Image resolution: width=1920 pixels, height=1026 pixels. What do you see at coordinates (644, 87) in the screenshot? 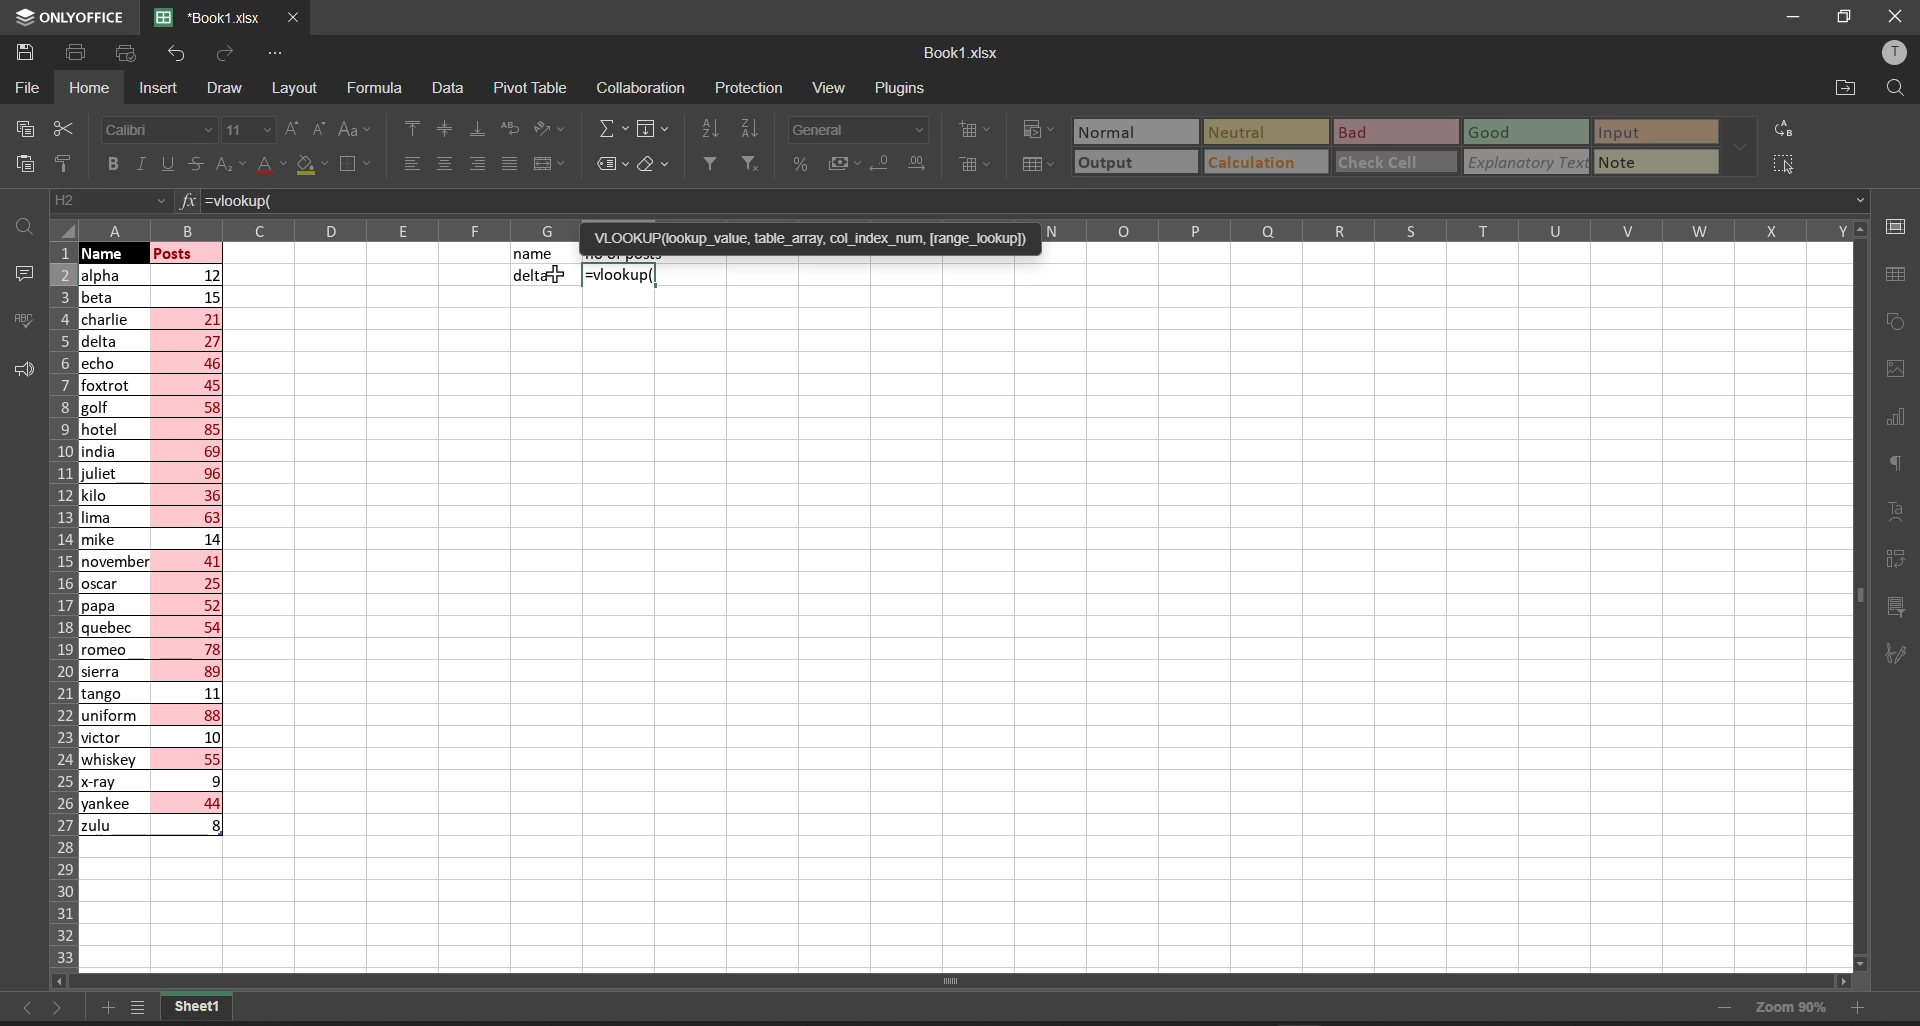
I see `collaboration` at bounding box center [644, 87].